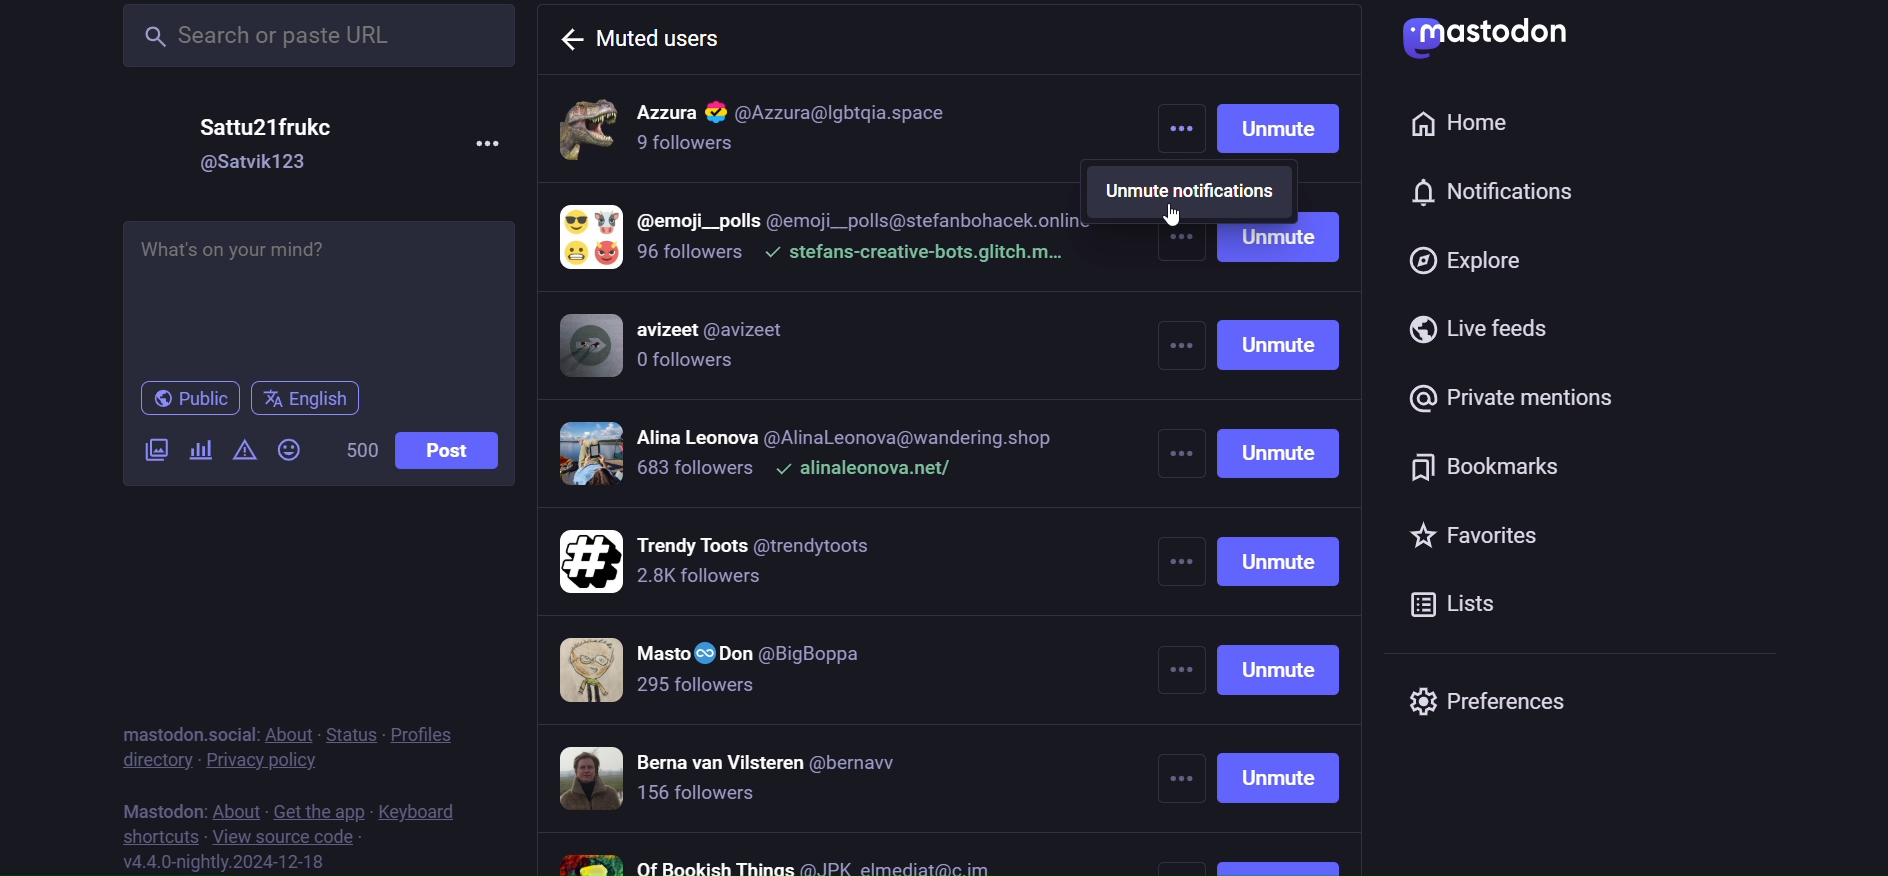 The width and height of the screenshot is (1888, 876). What do you see at coordinates (1506, 700) in the screenshot?
I see `preferences` at bounding box center [1506, 700].